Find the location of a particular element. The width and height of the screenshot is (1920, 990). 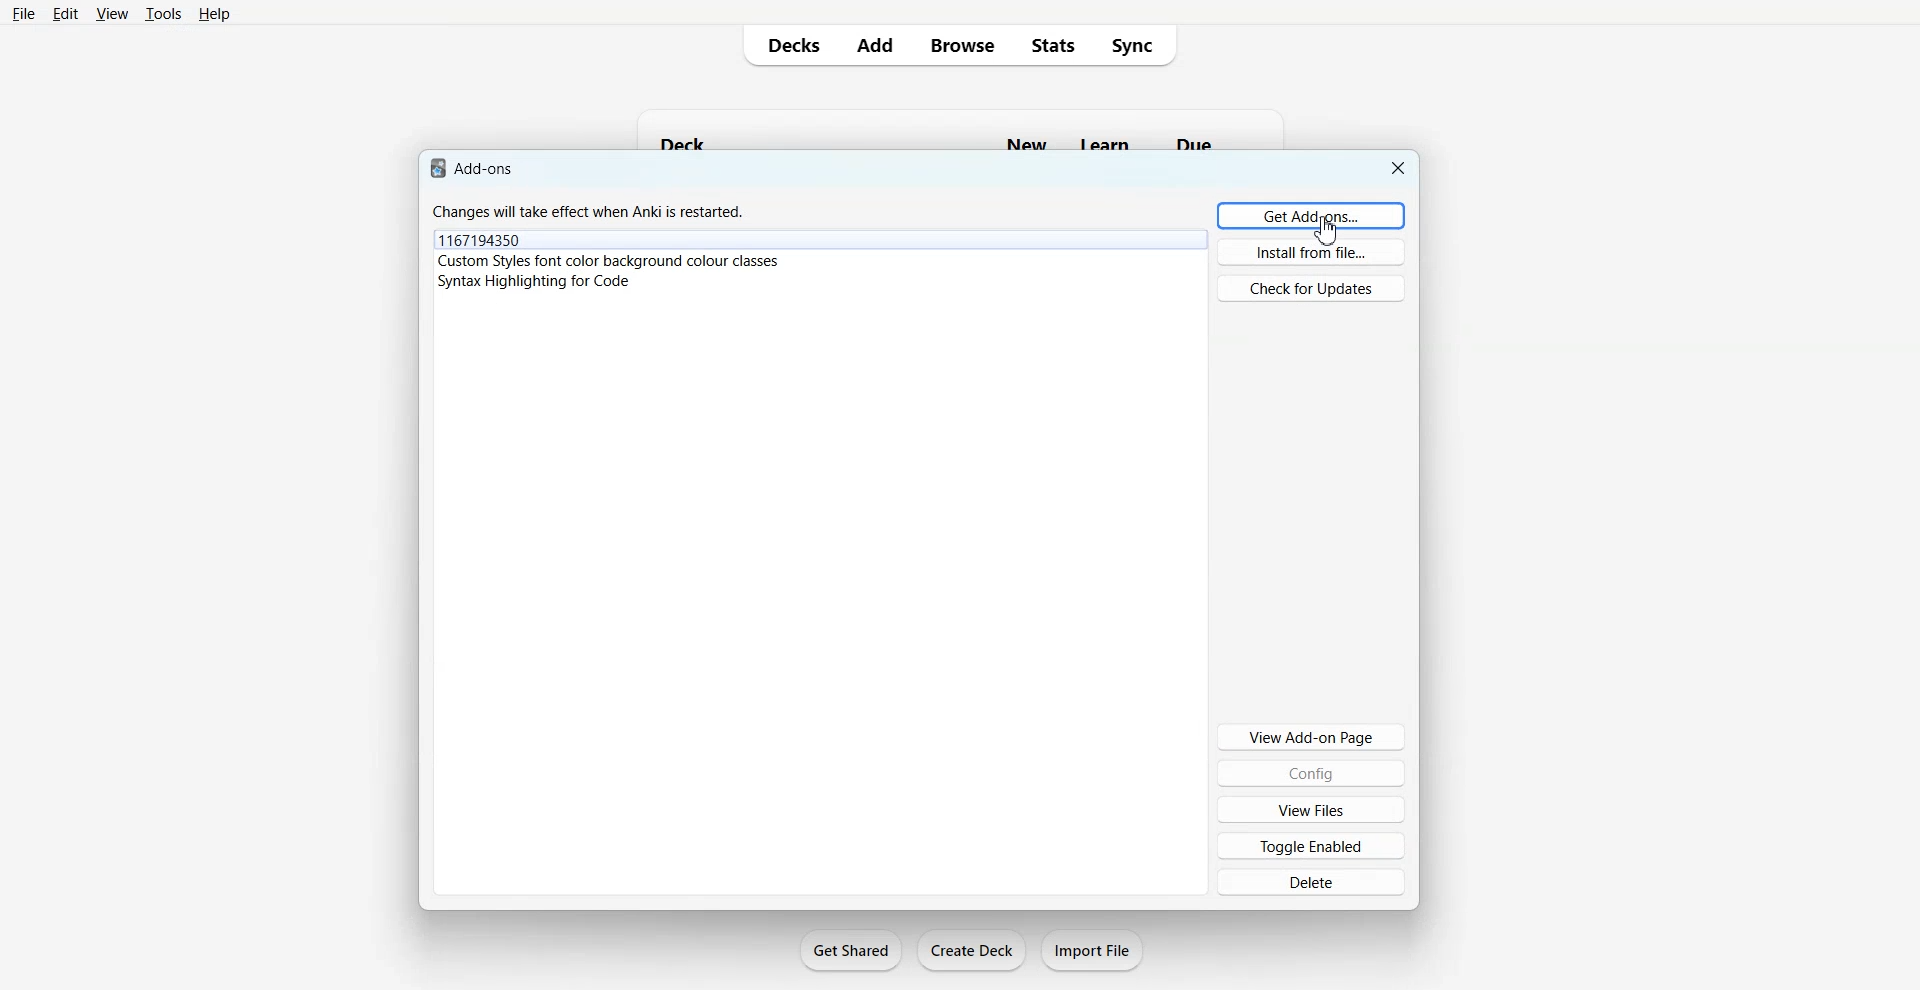

Edit is located at coordinates (64, 13).